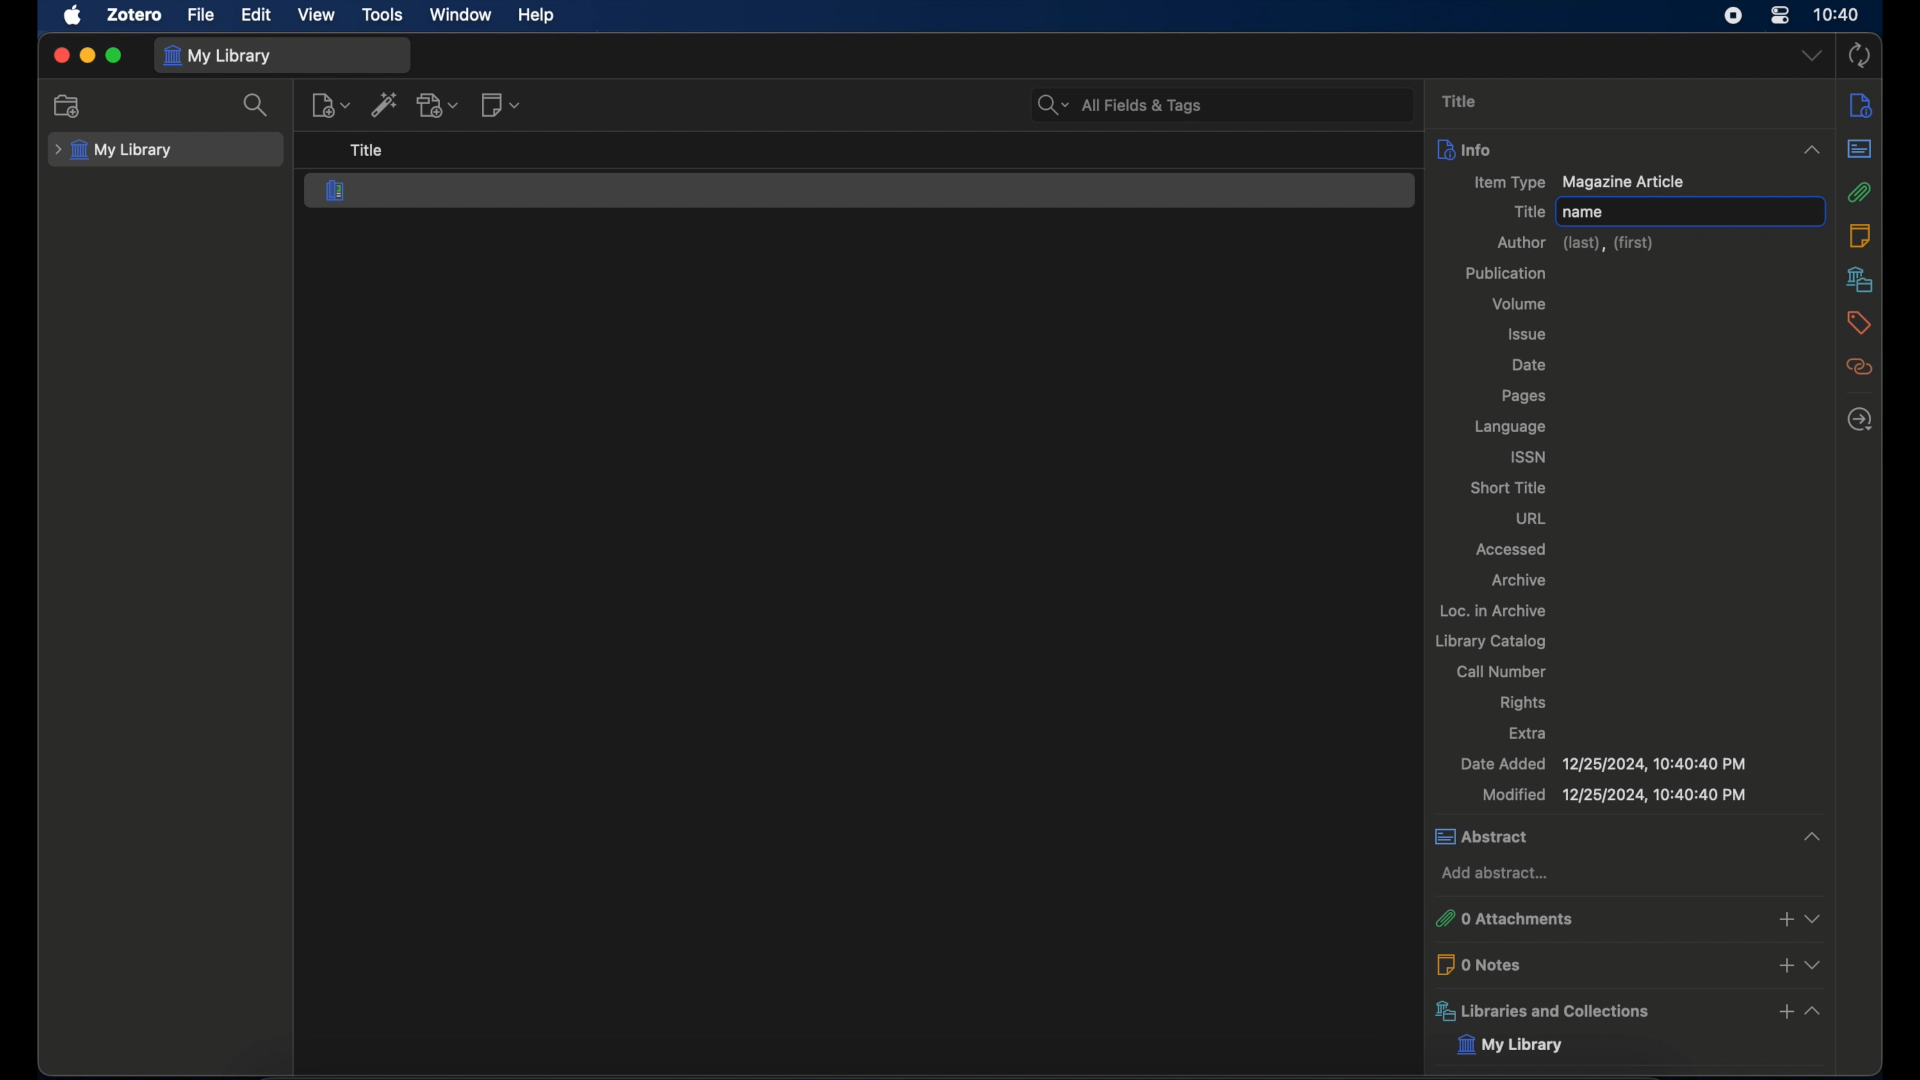  Describe the element at coordinates (1614, 795) in the screenshot. I see `modified` at that location.